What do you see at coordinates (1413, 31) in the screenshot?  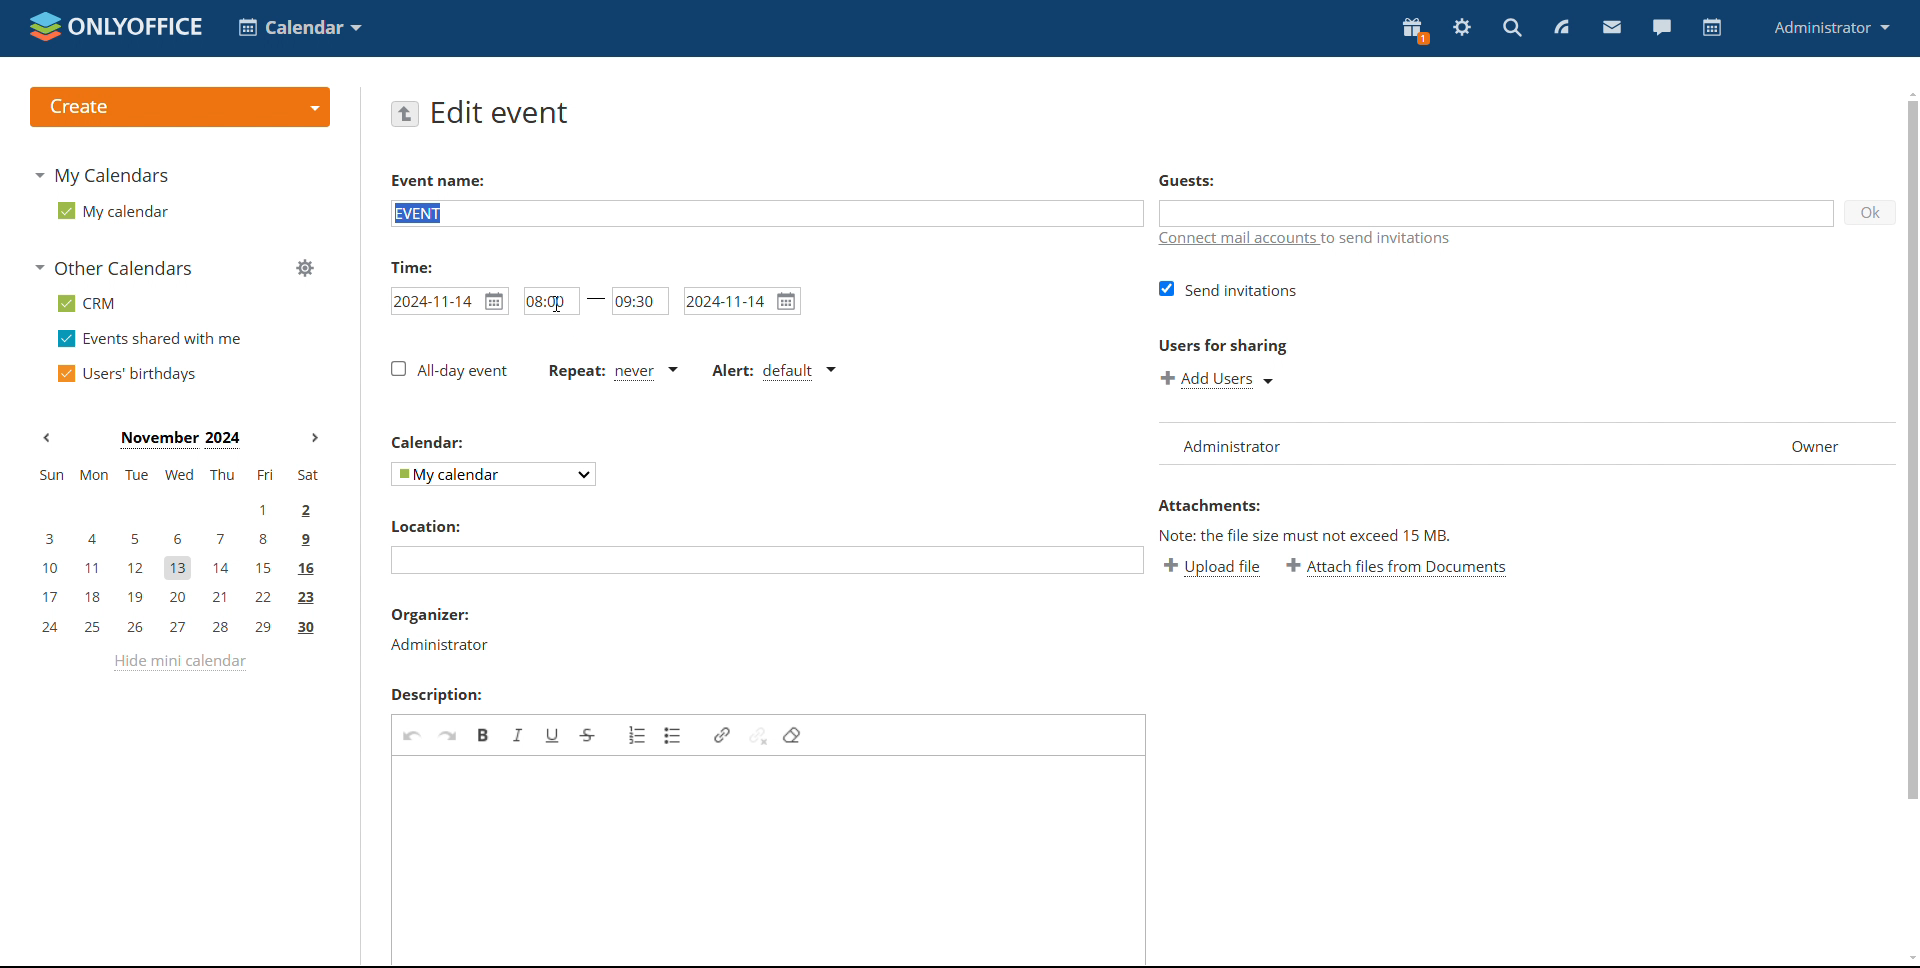 I see `present` at bounding box center [1413, 31].